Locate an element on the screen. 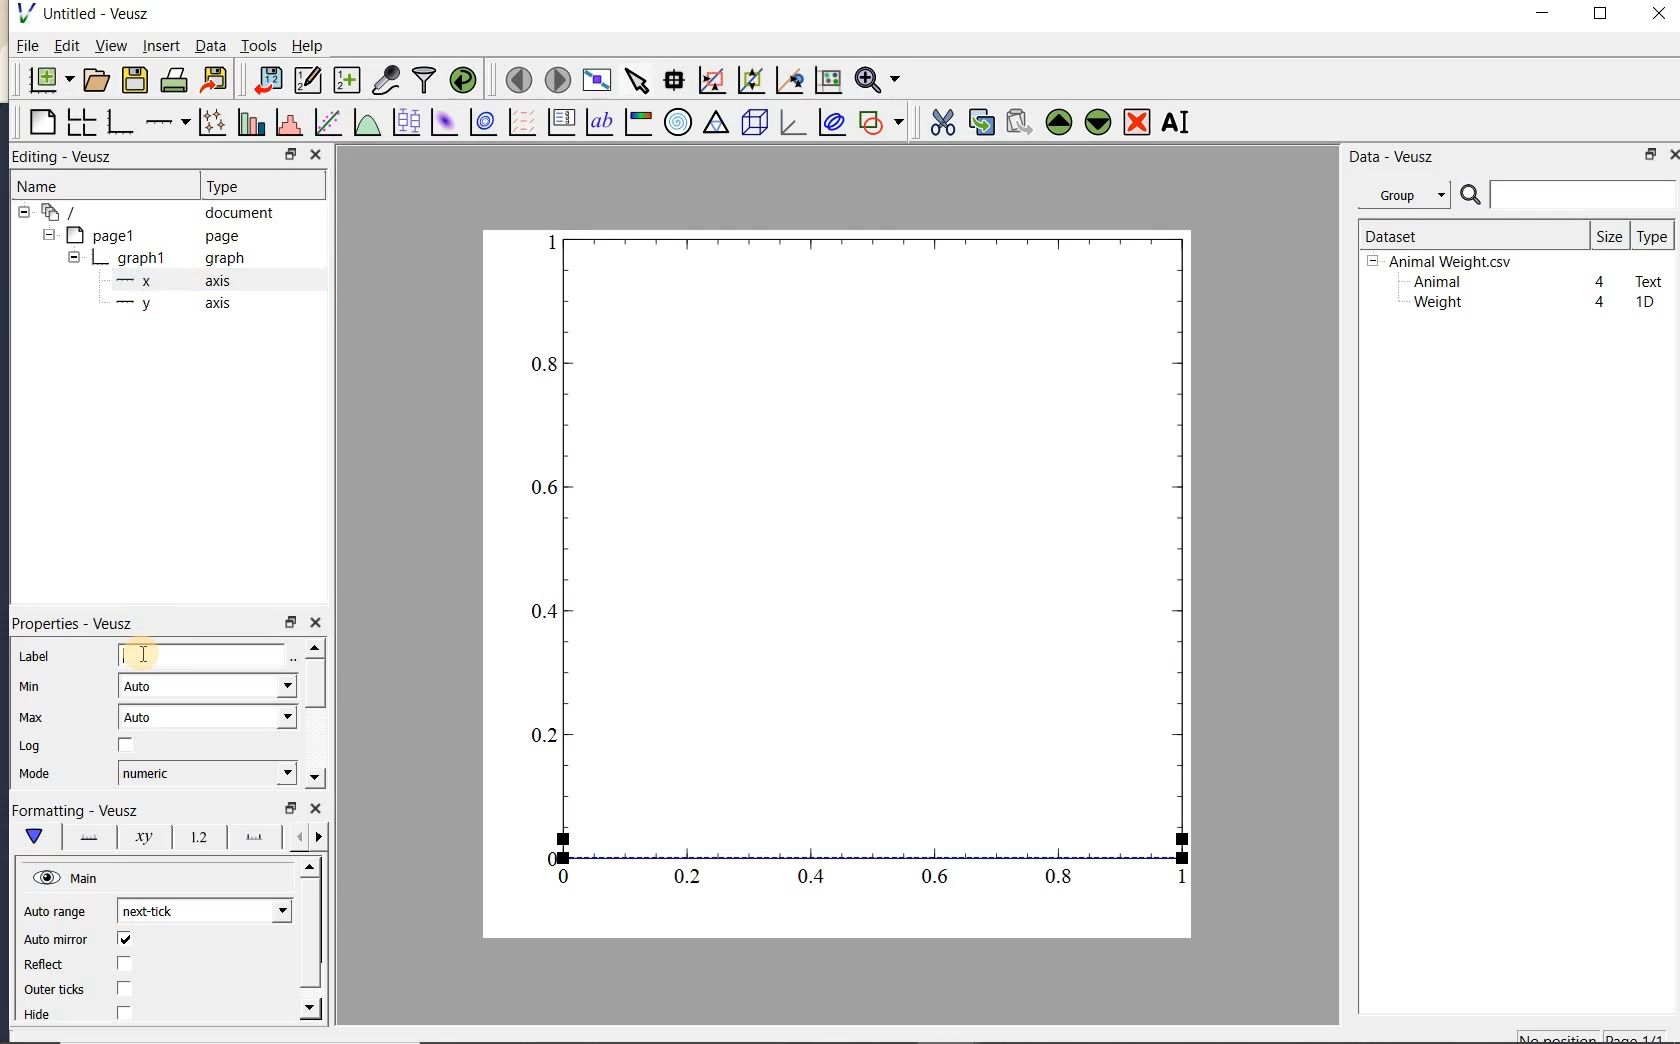  new document is located at coordinates (46, 80).